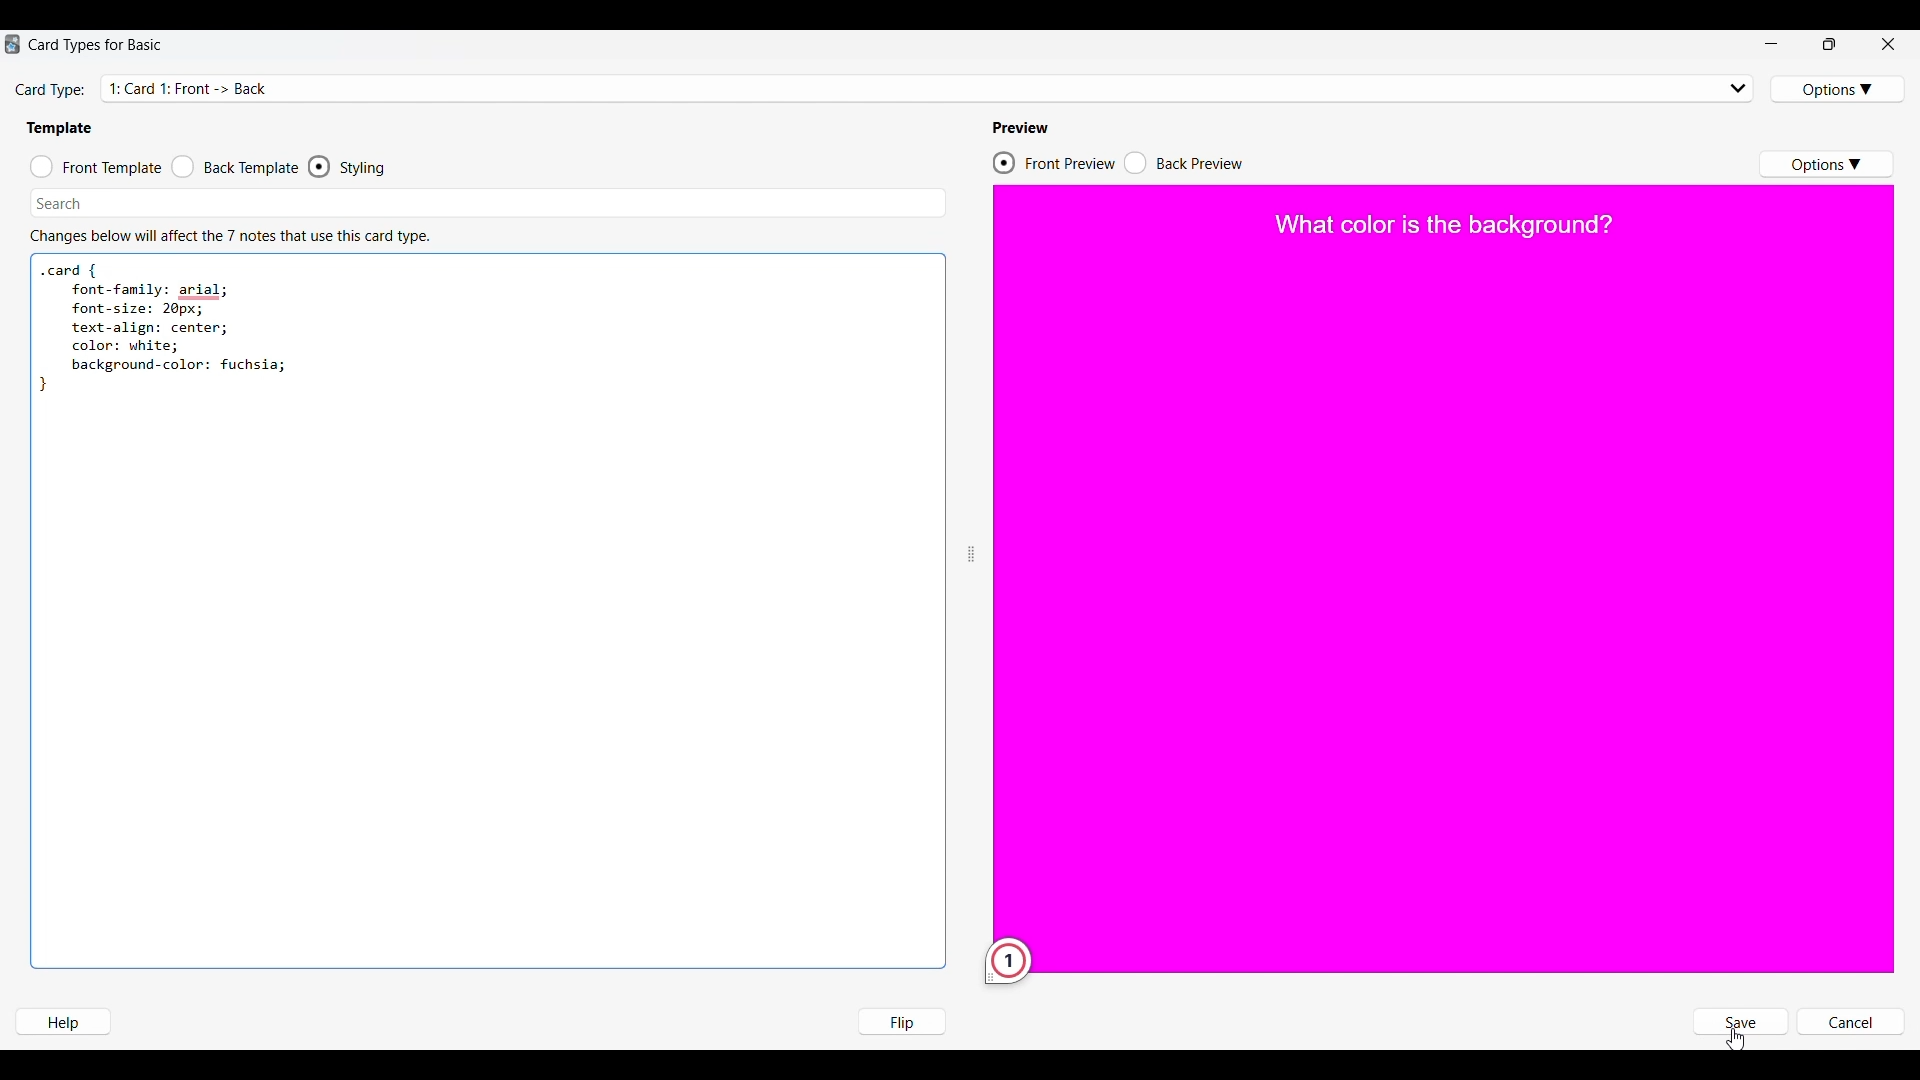 This screenshot has height=1080, width=1920. What do you see at coordinates (1024, 128) in the screenshot?
I see `Indicates Preview section` at bounding box center [1024, 128].